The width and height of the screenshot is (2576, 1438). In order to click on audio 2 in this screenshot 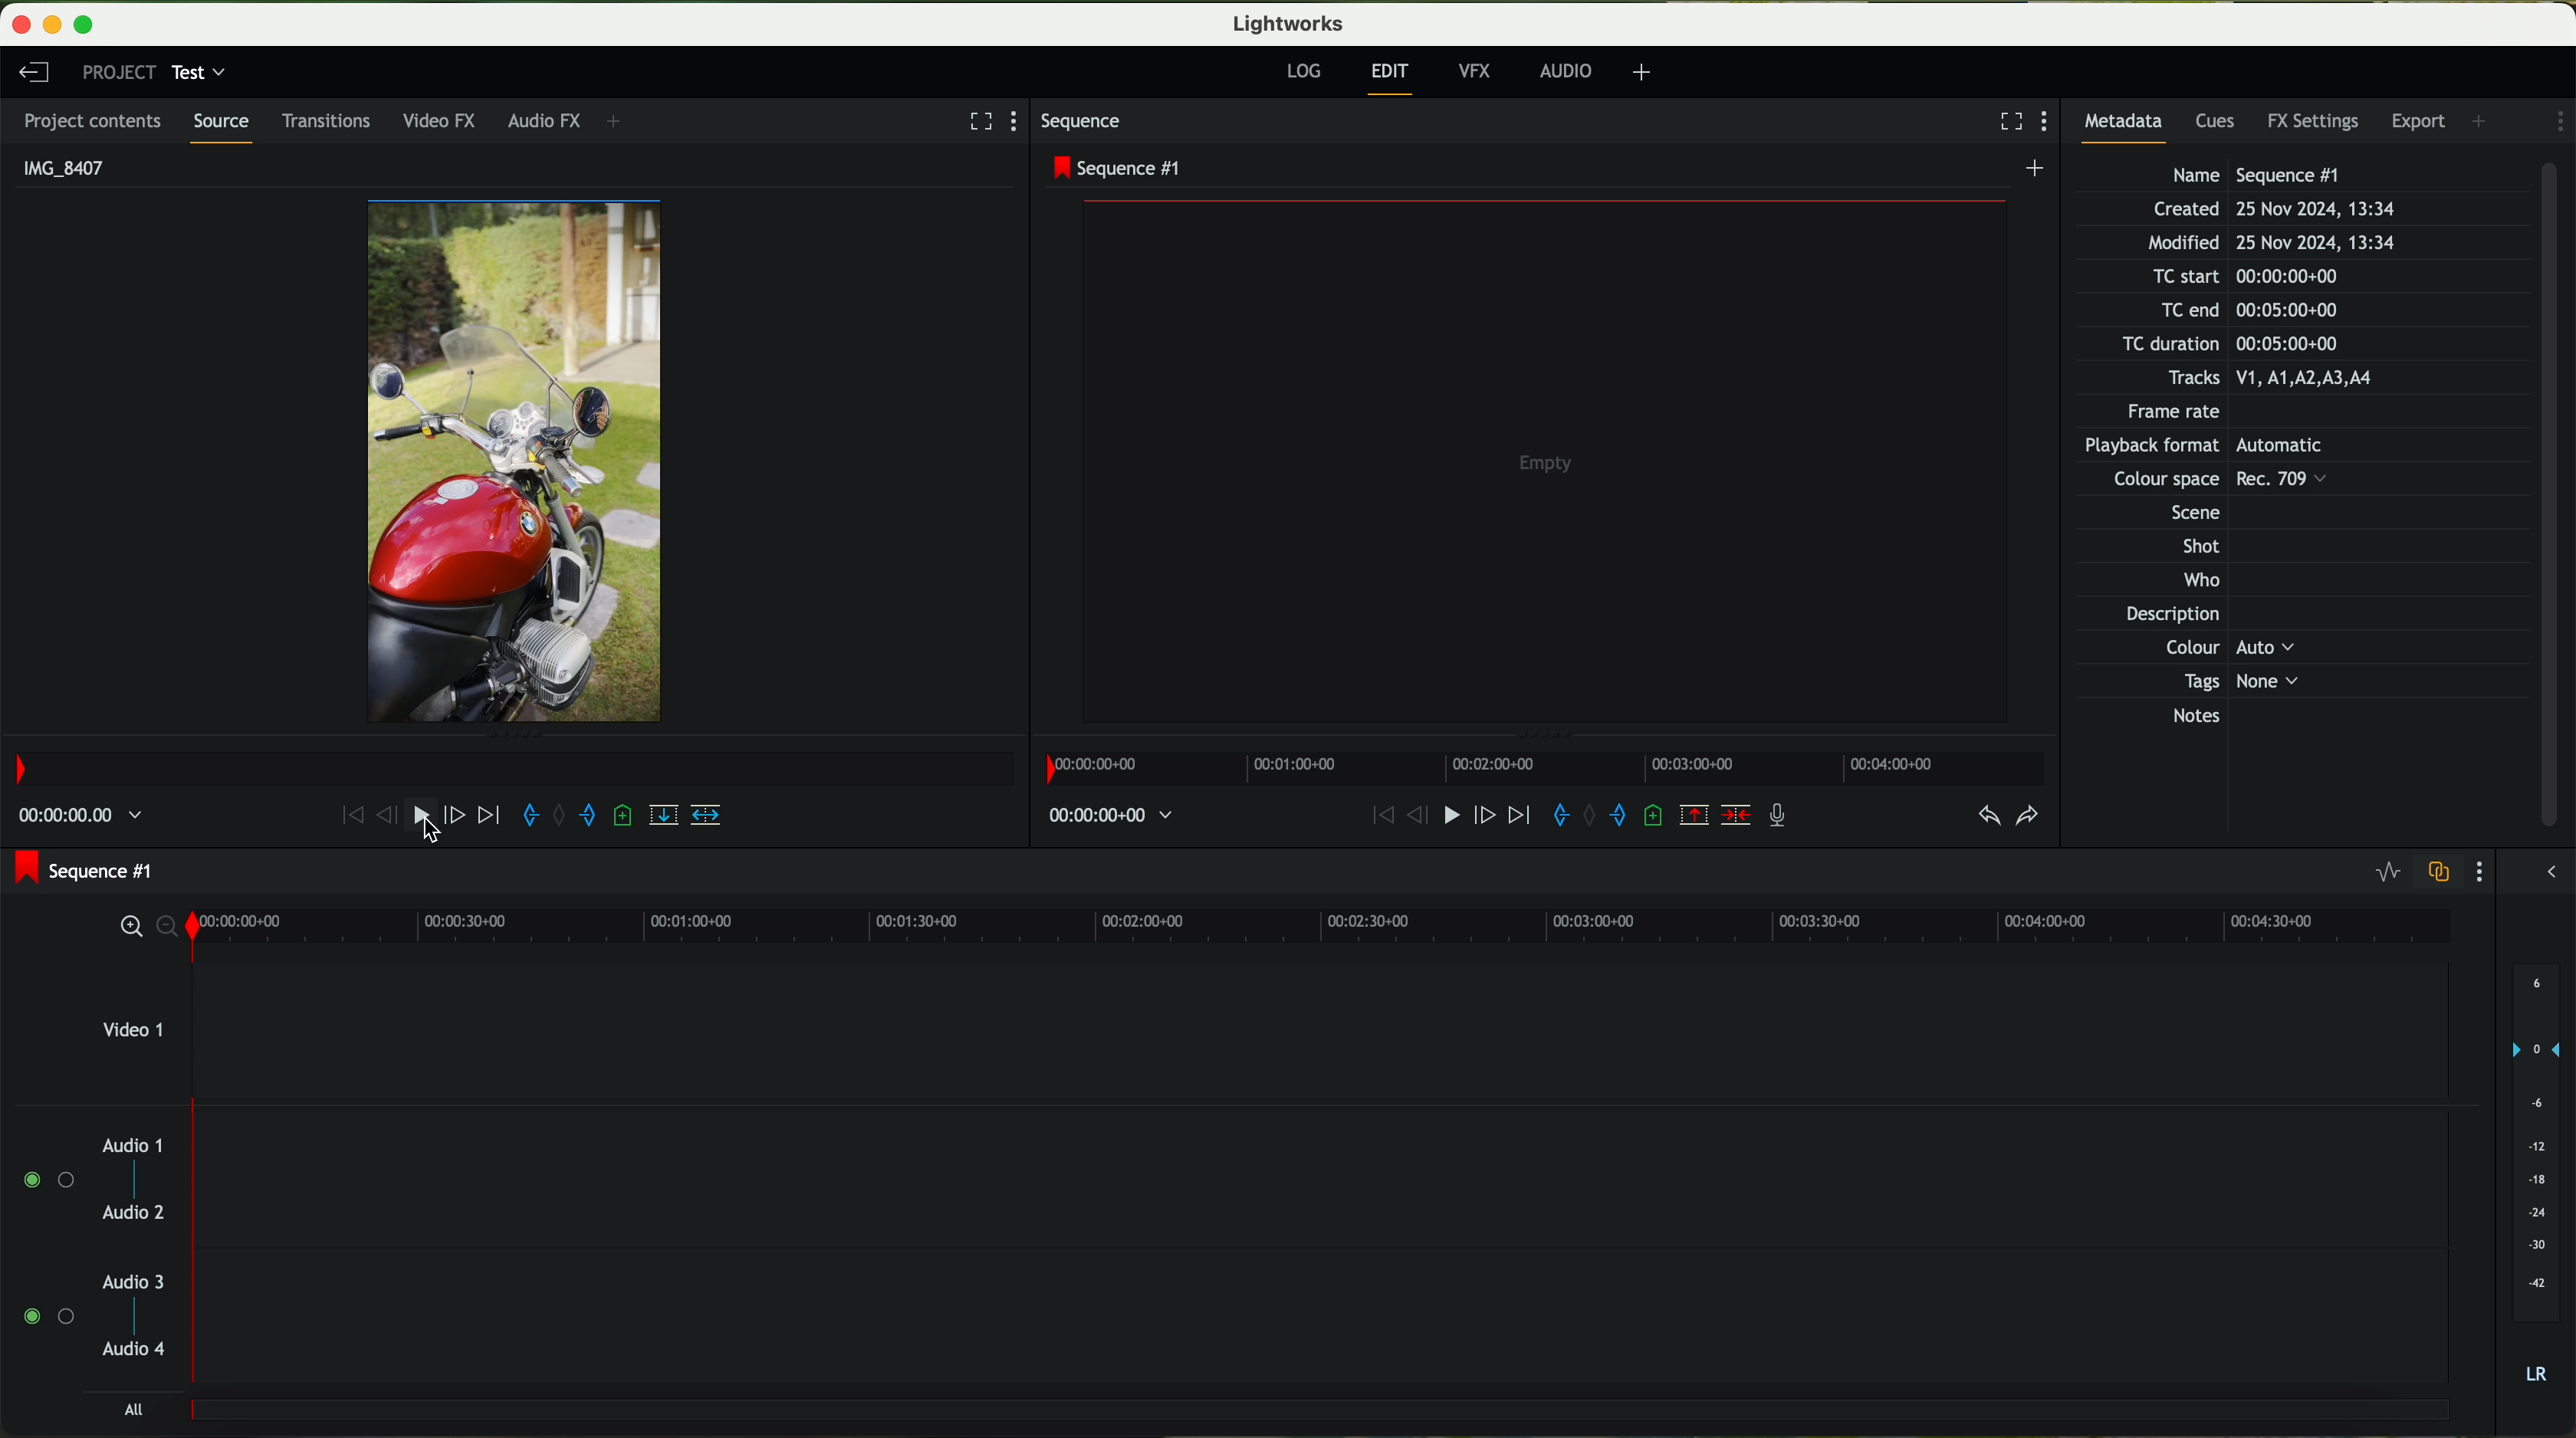, I will do `click(135, 1215)`.